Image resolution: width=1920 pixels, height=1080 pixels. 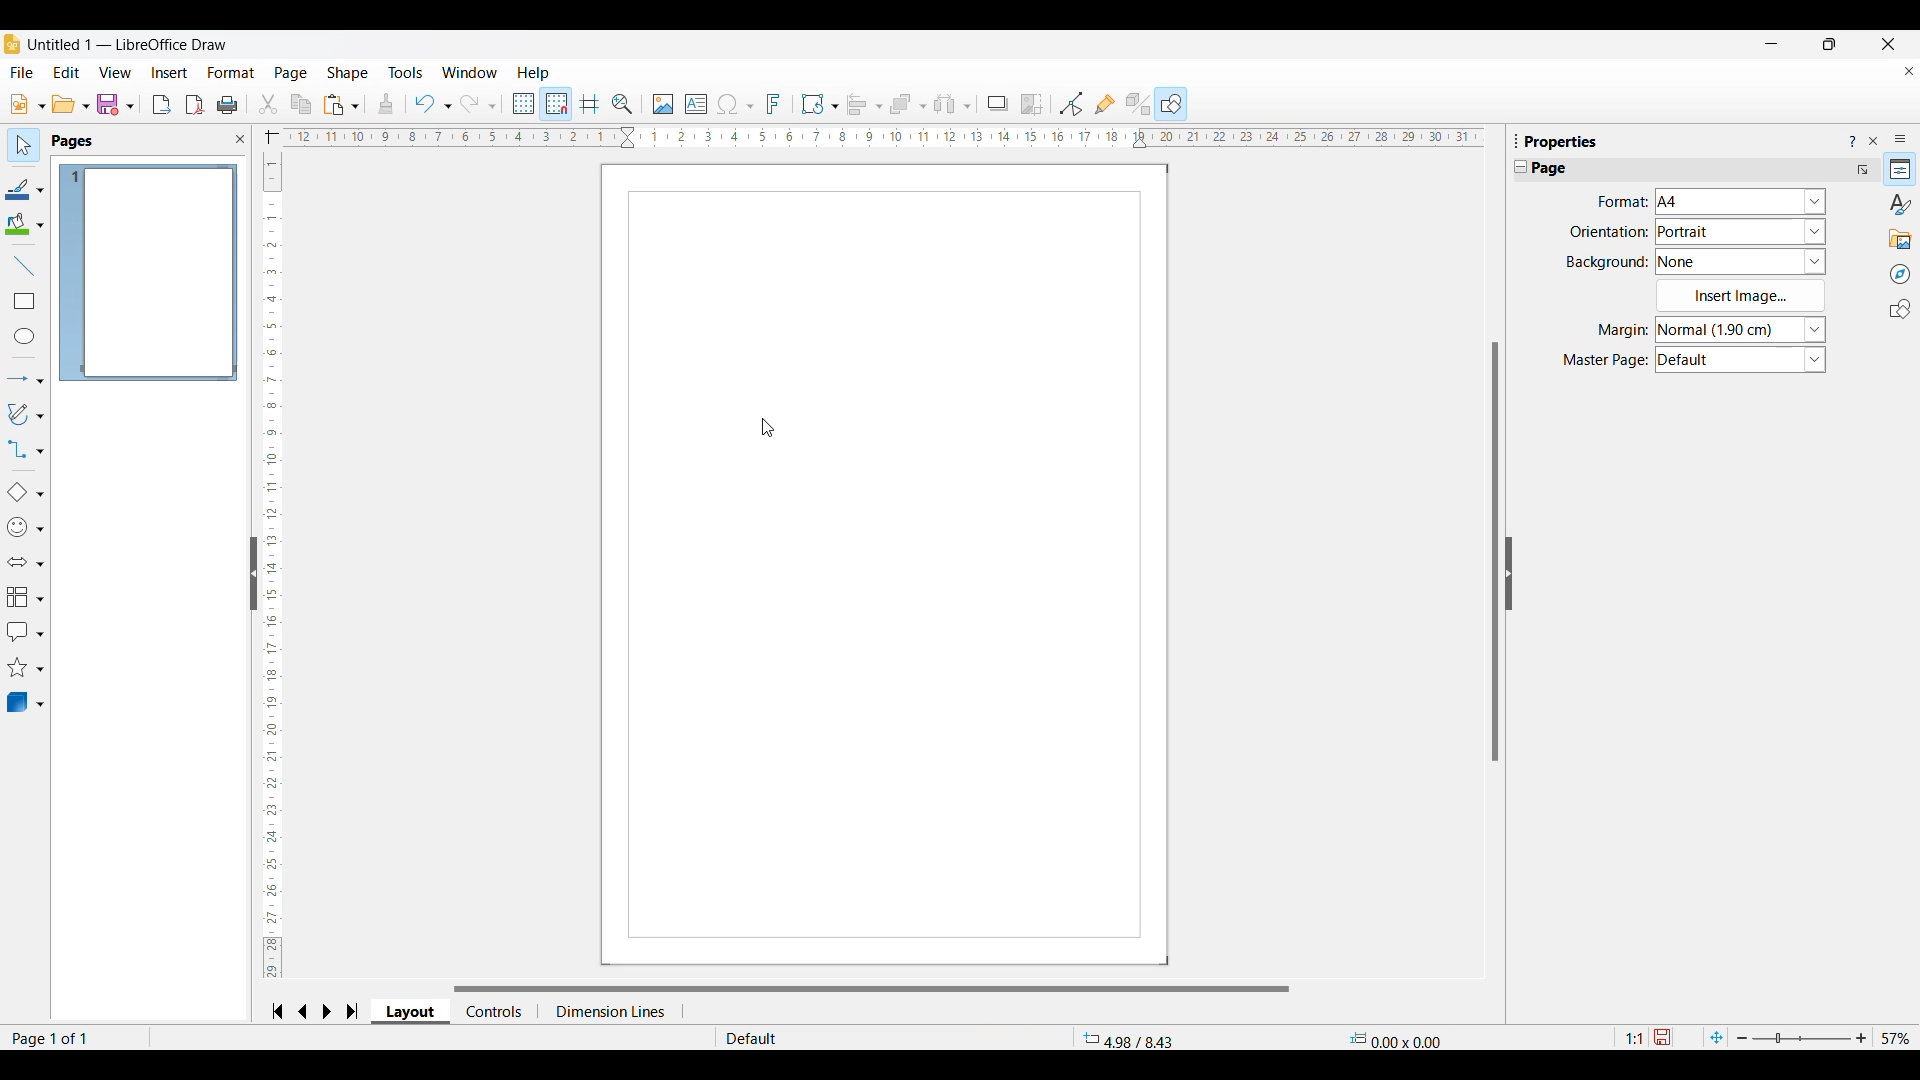 I want to click on Insert fontwork text, so click(x=774, y=104).